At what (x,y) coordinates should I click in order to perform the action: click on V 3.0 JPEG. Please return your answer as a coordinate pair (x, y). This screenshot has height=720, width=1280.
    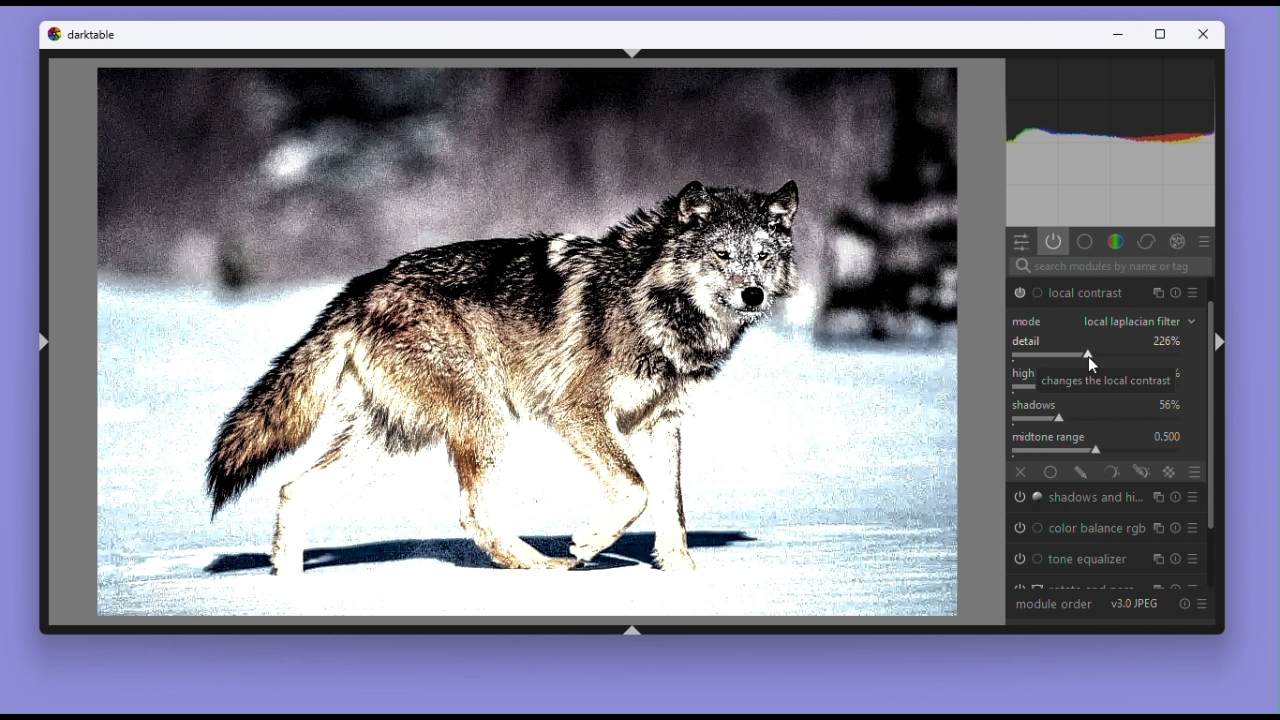
    Looking at the image, I should click on (1136, 604).